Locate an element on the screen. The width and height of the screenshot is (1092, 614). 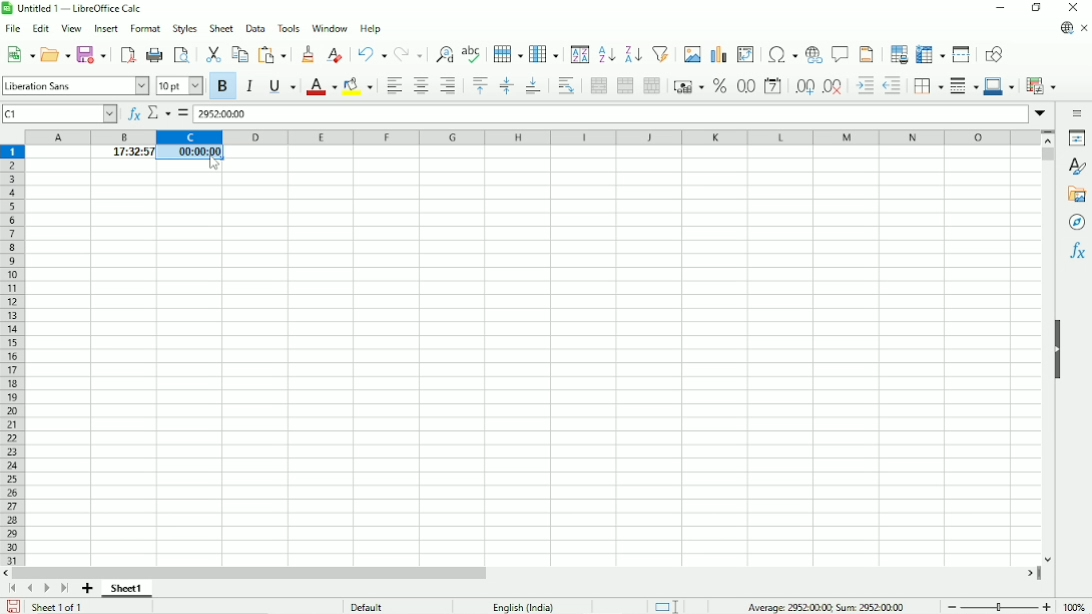
Format is located at coordinates (144, 30).